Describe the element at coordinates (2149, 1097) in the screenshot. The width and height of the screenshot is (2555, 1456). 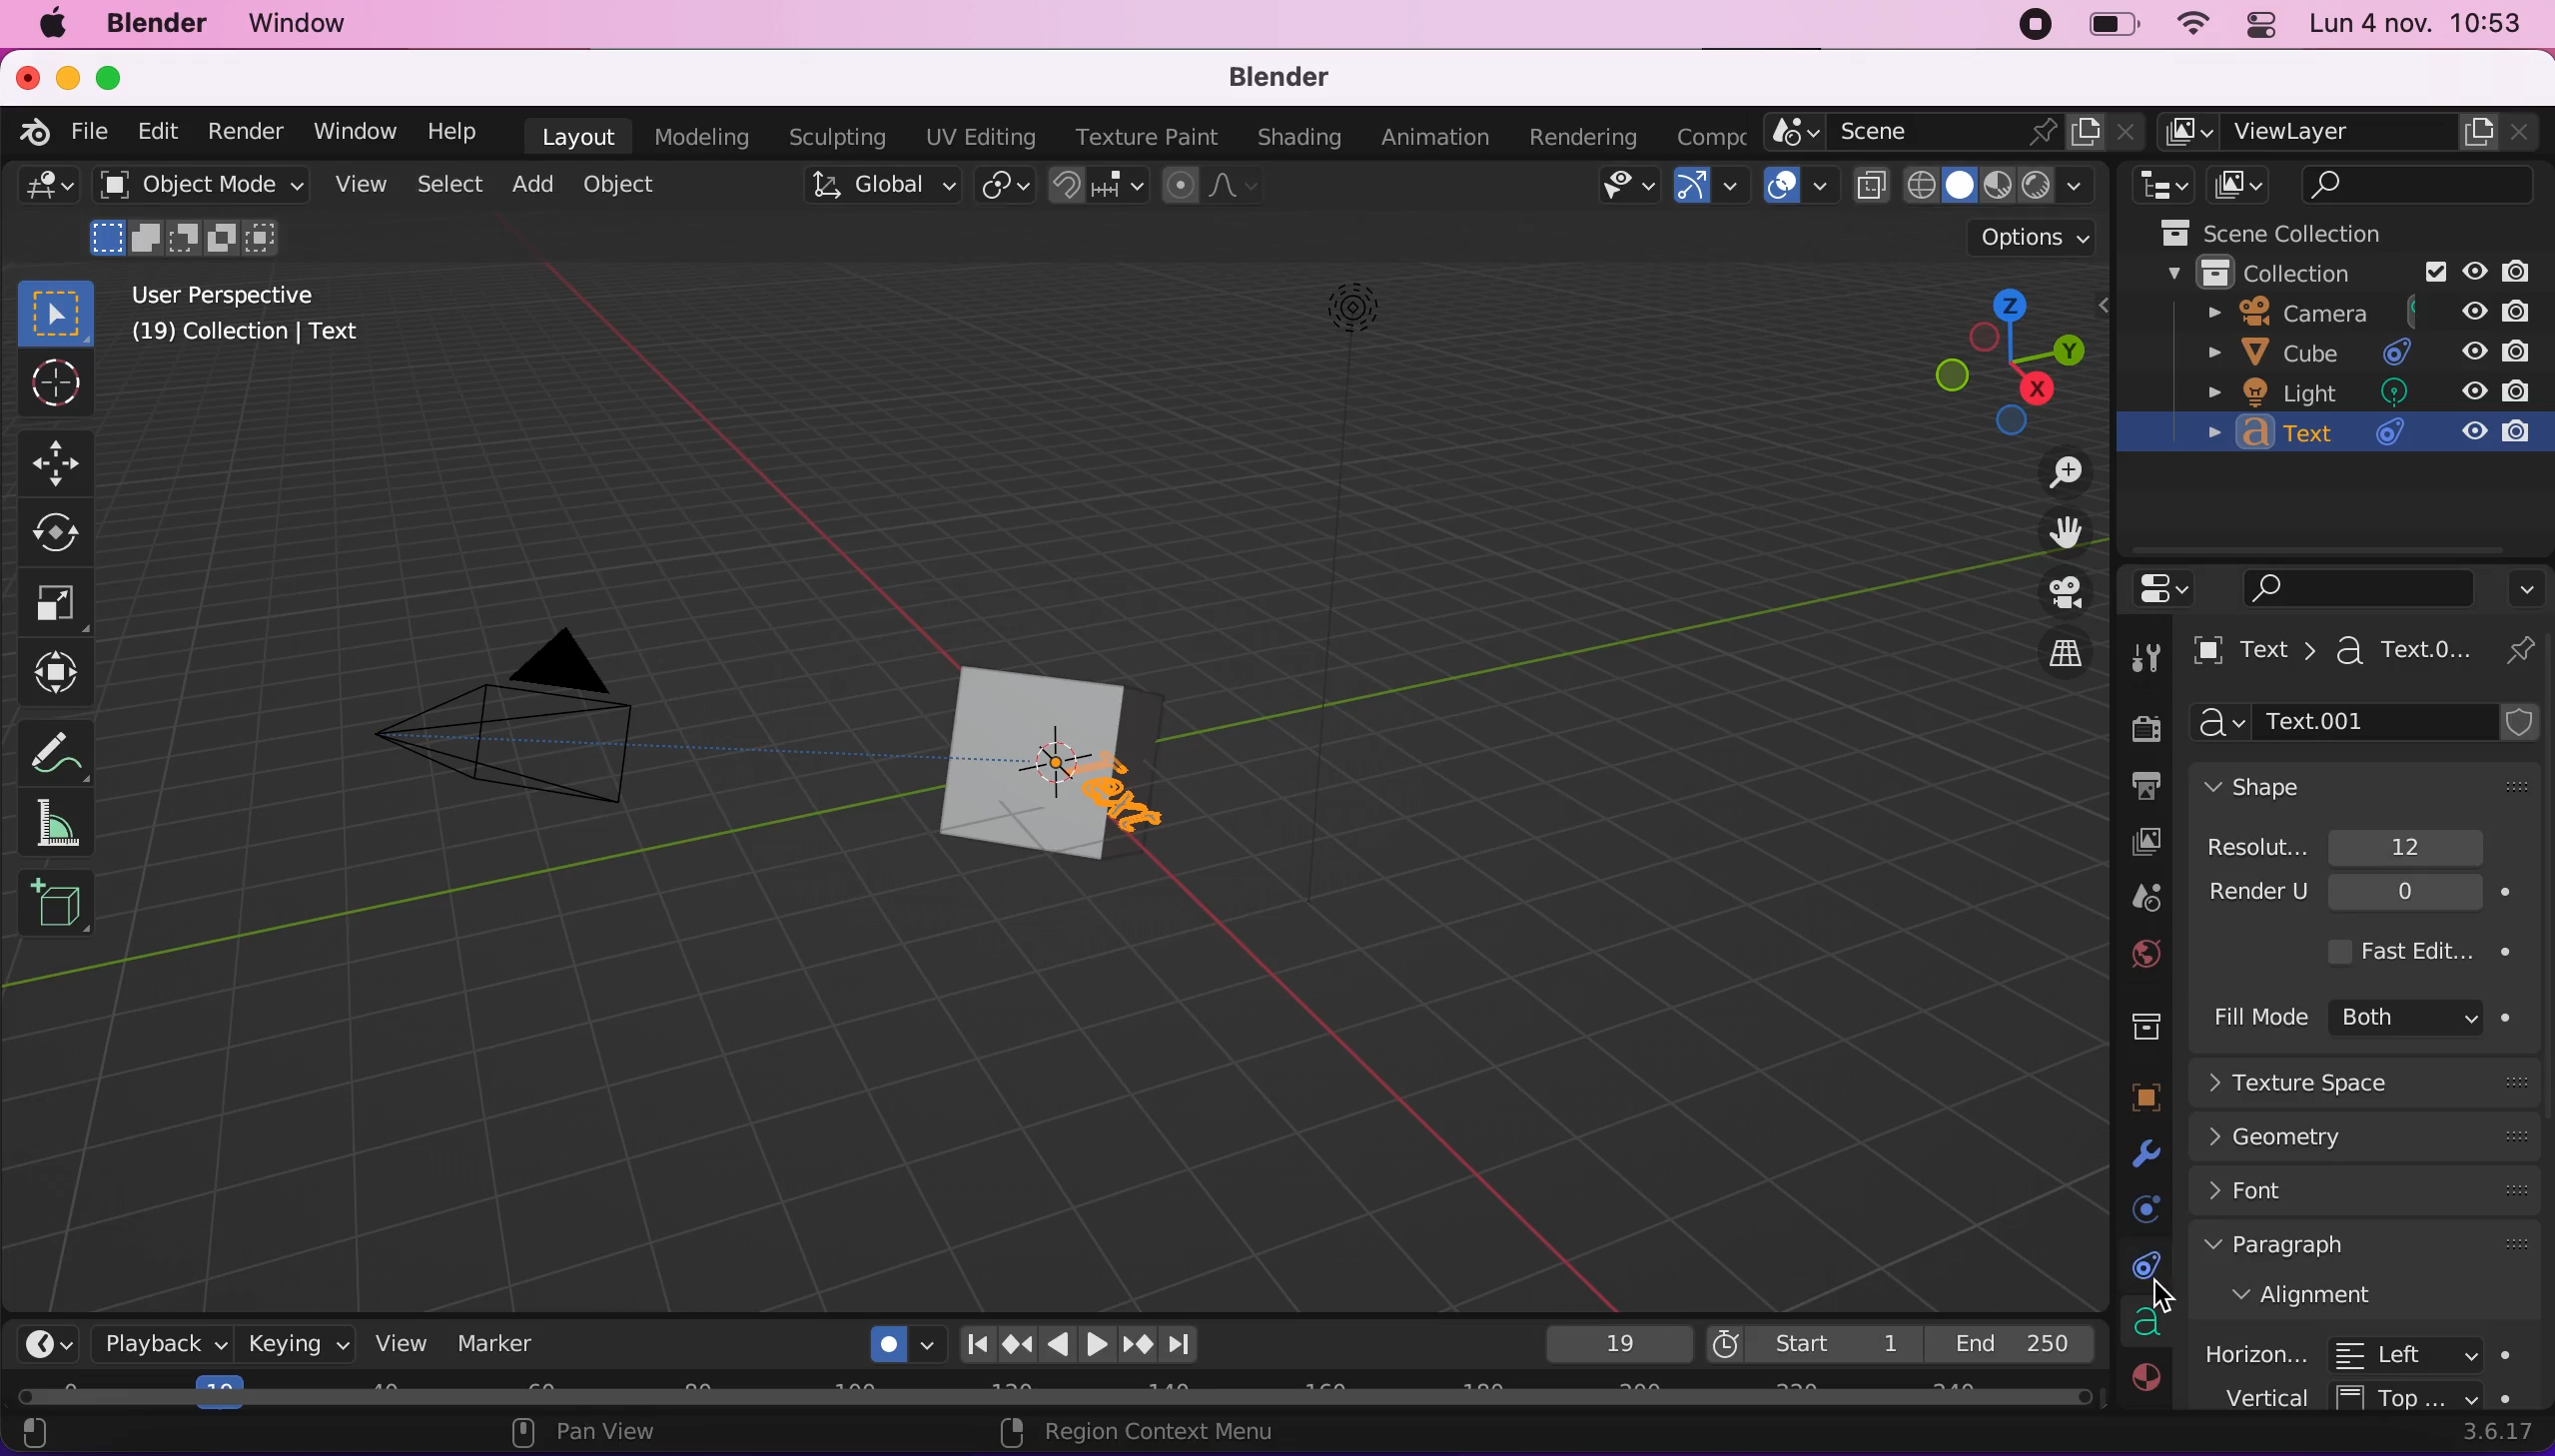
I see `objects` at that location.